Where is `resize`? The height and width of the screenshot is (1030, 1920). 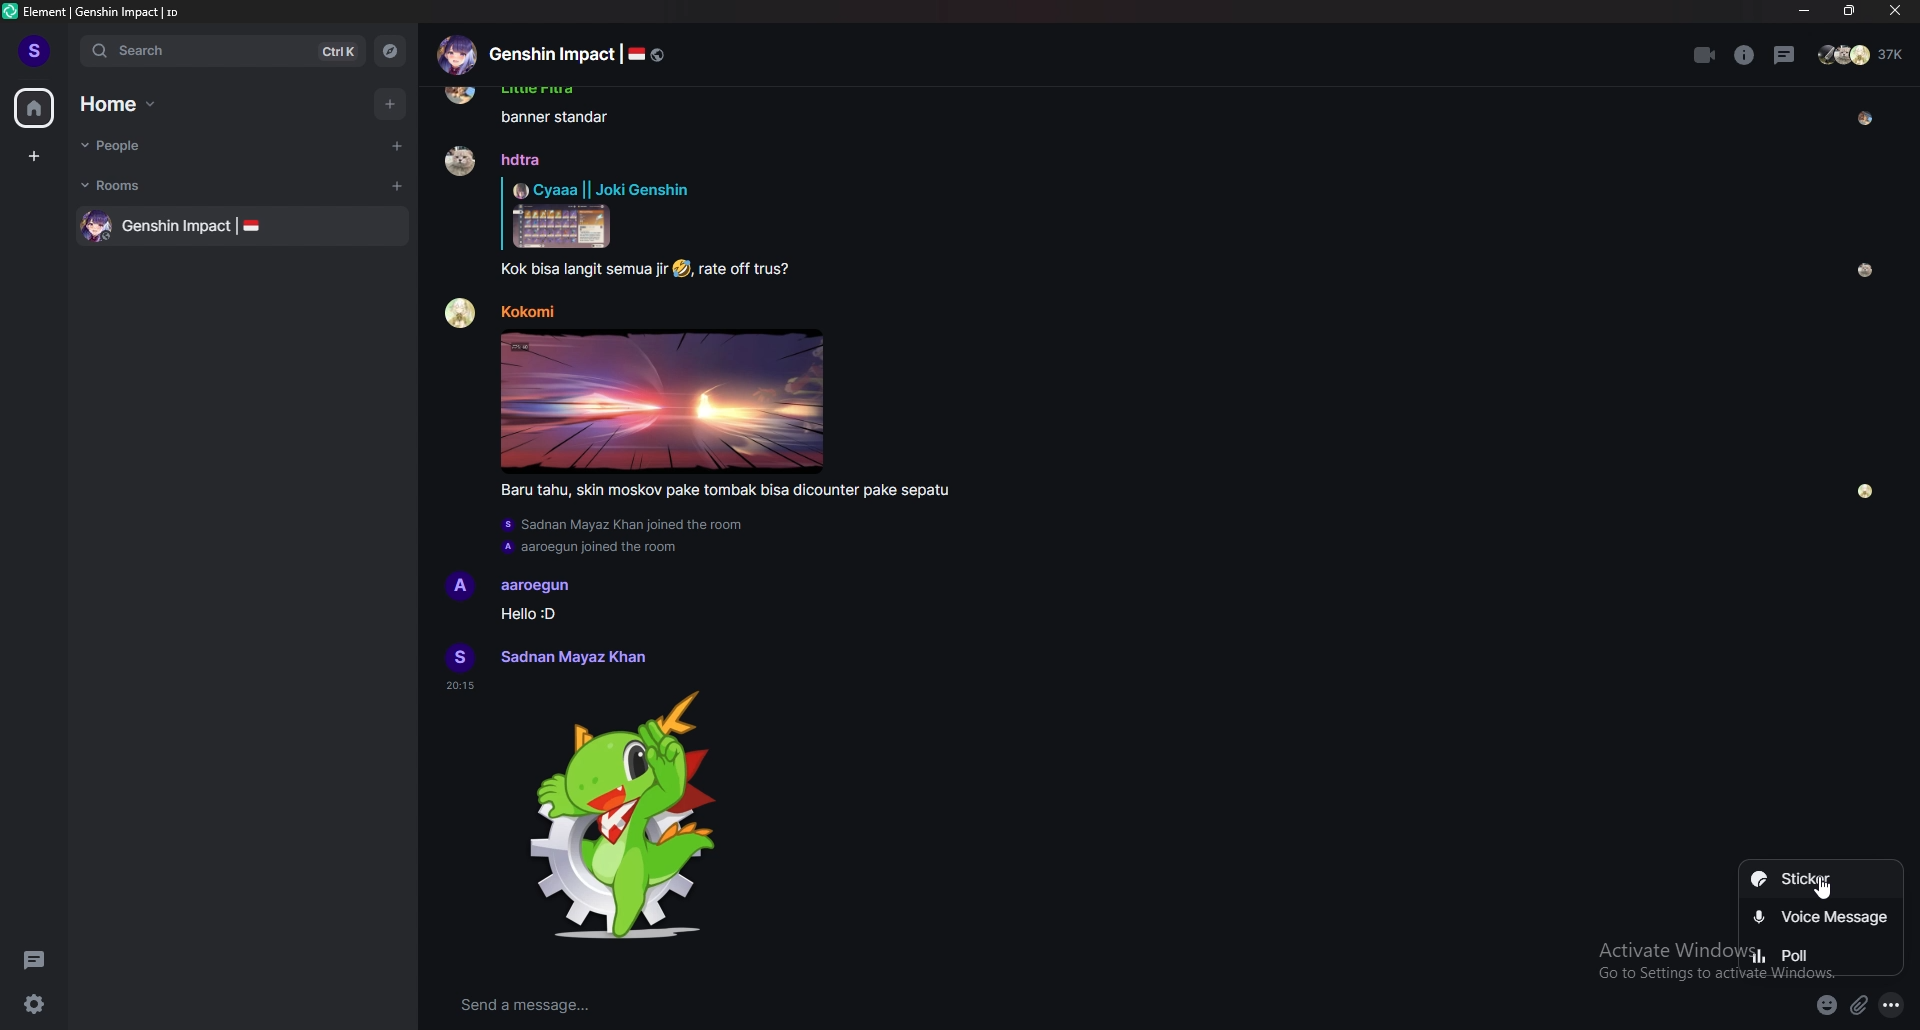
resize is located at coordinates (1849, 11).